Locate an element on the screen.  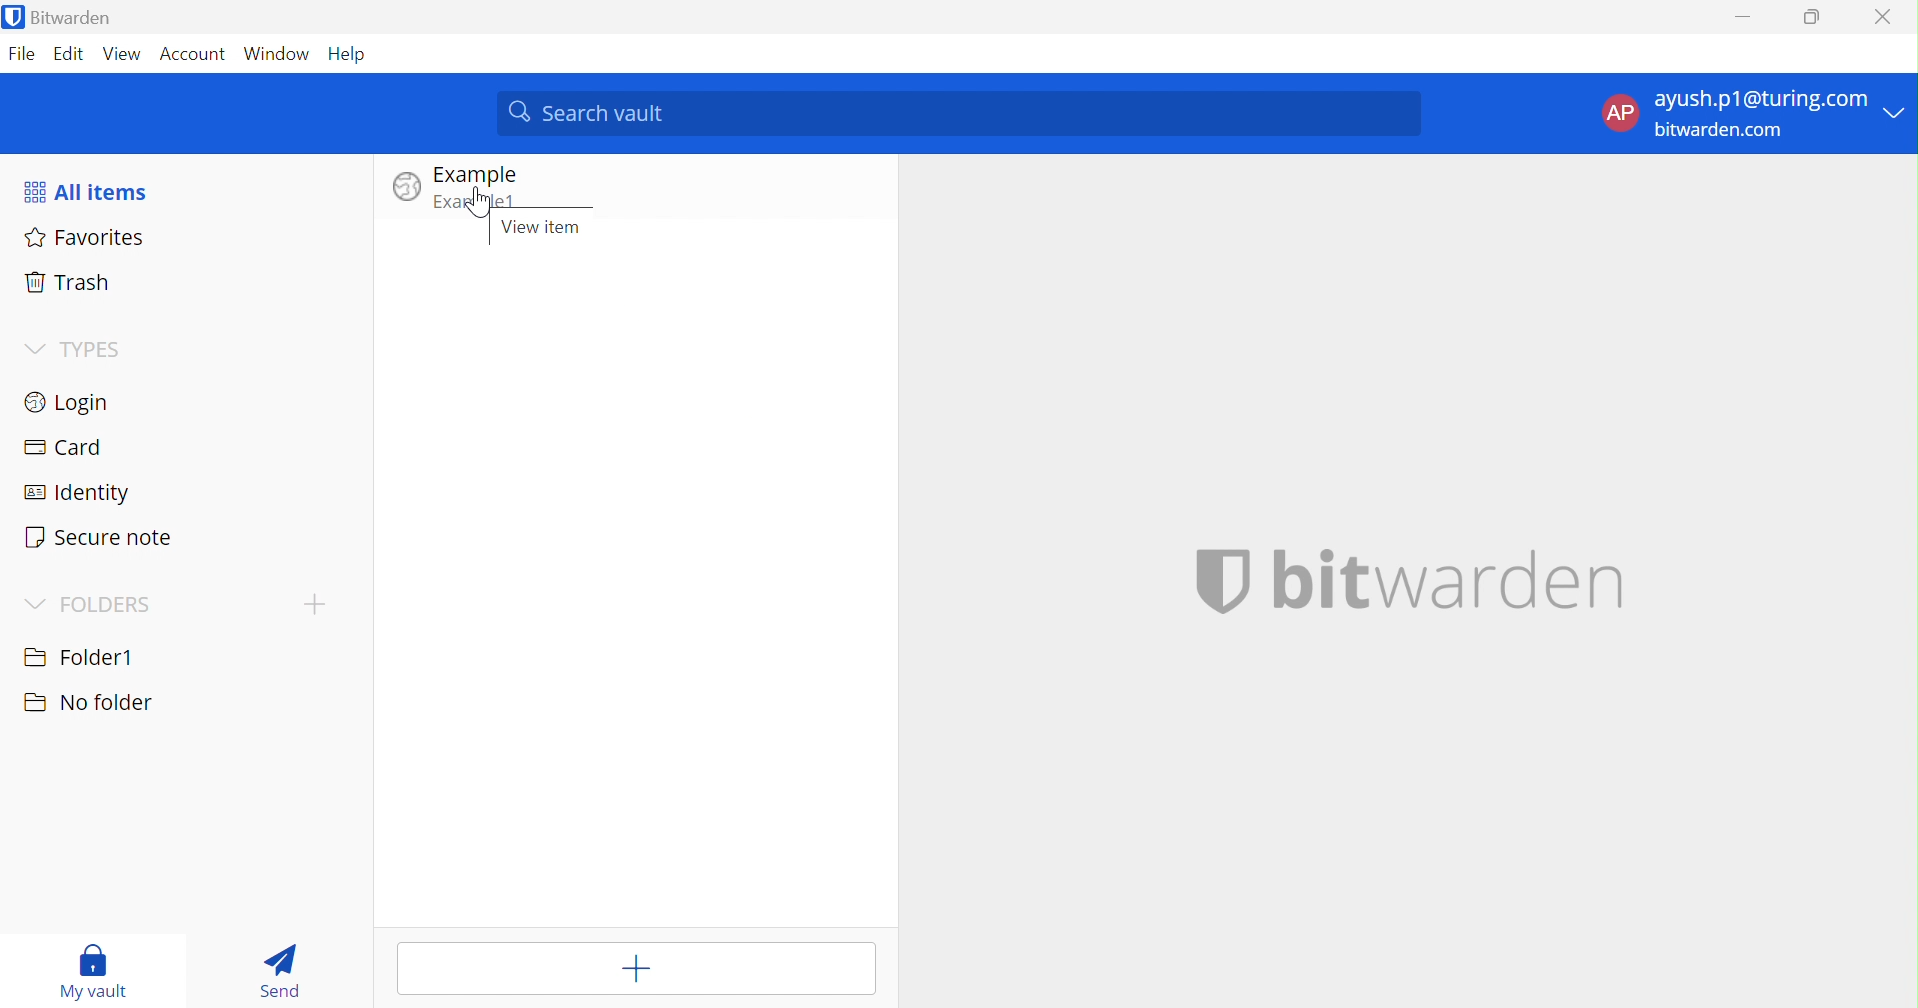
View item is located at coordinates (541, 228).